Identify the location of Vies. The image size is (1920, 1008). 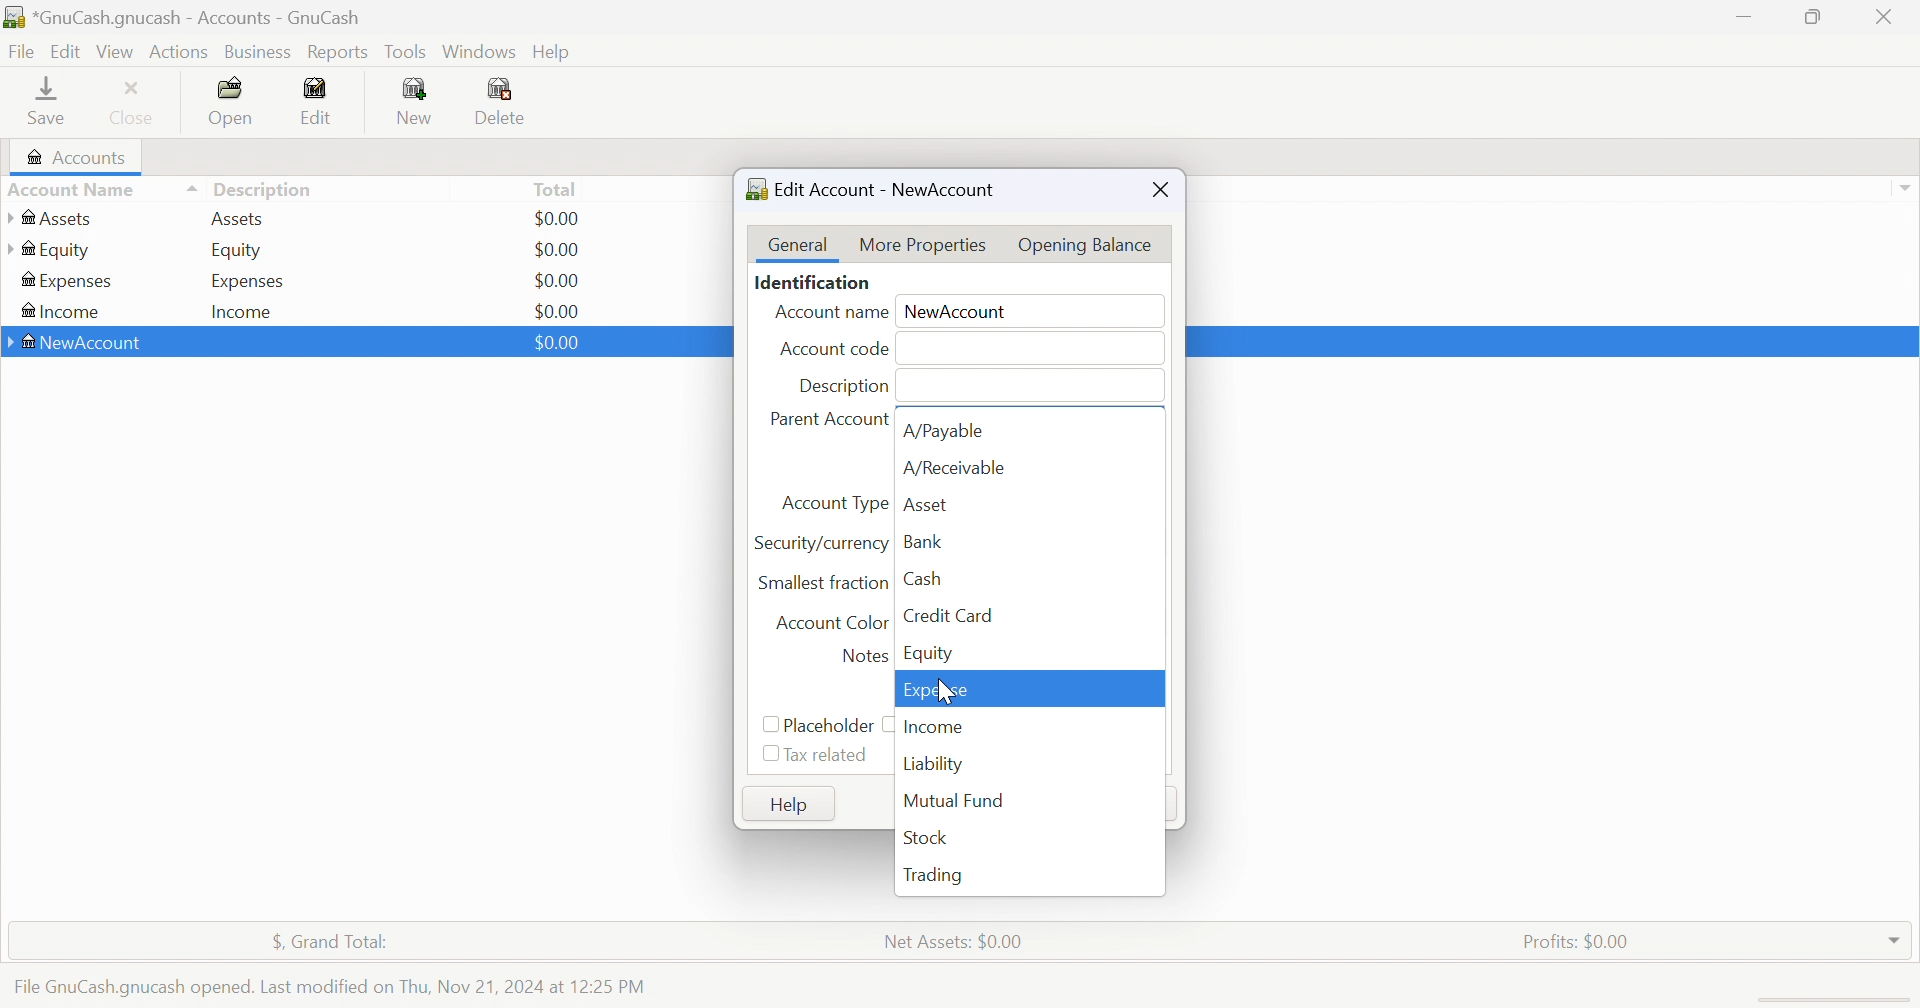
(116, 51).